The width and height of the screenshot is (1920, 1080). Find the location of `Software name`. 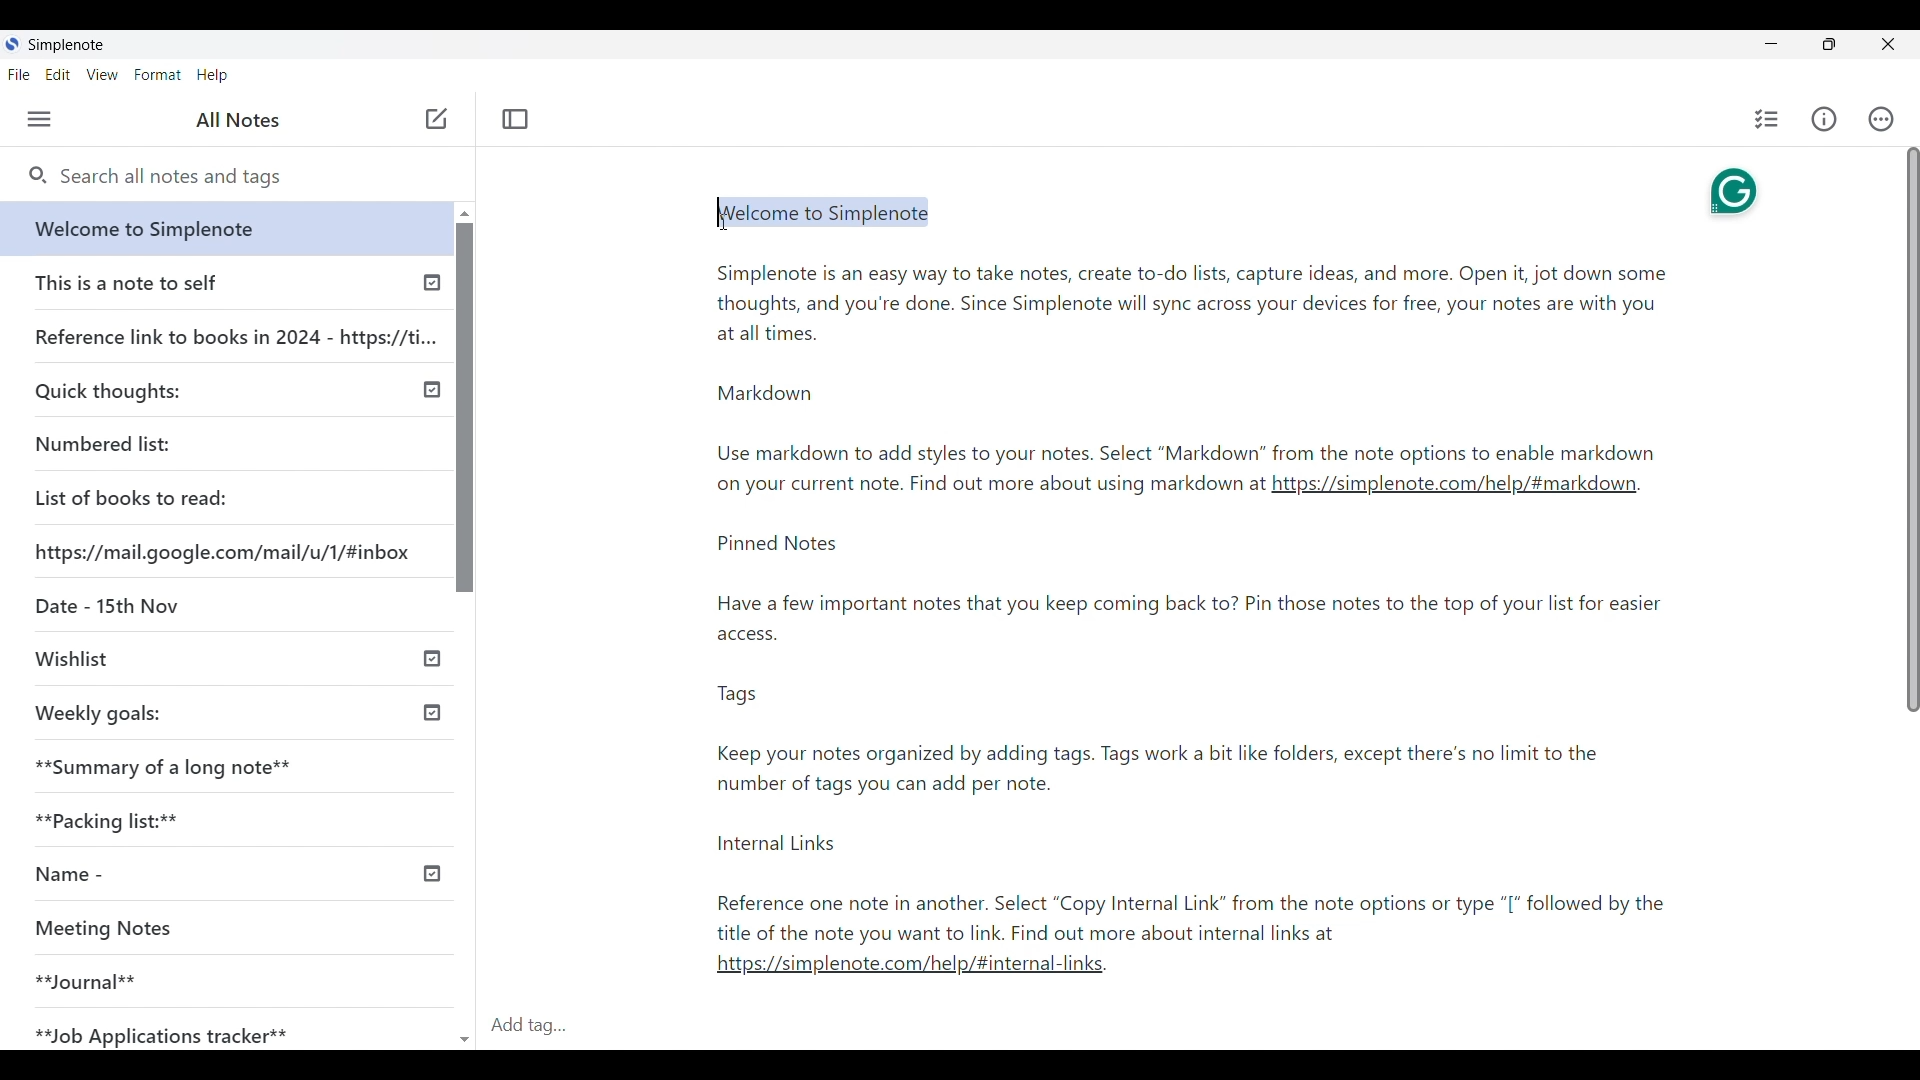

Software name is located at coordinates (65, 45).